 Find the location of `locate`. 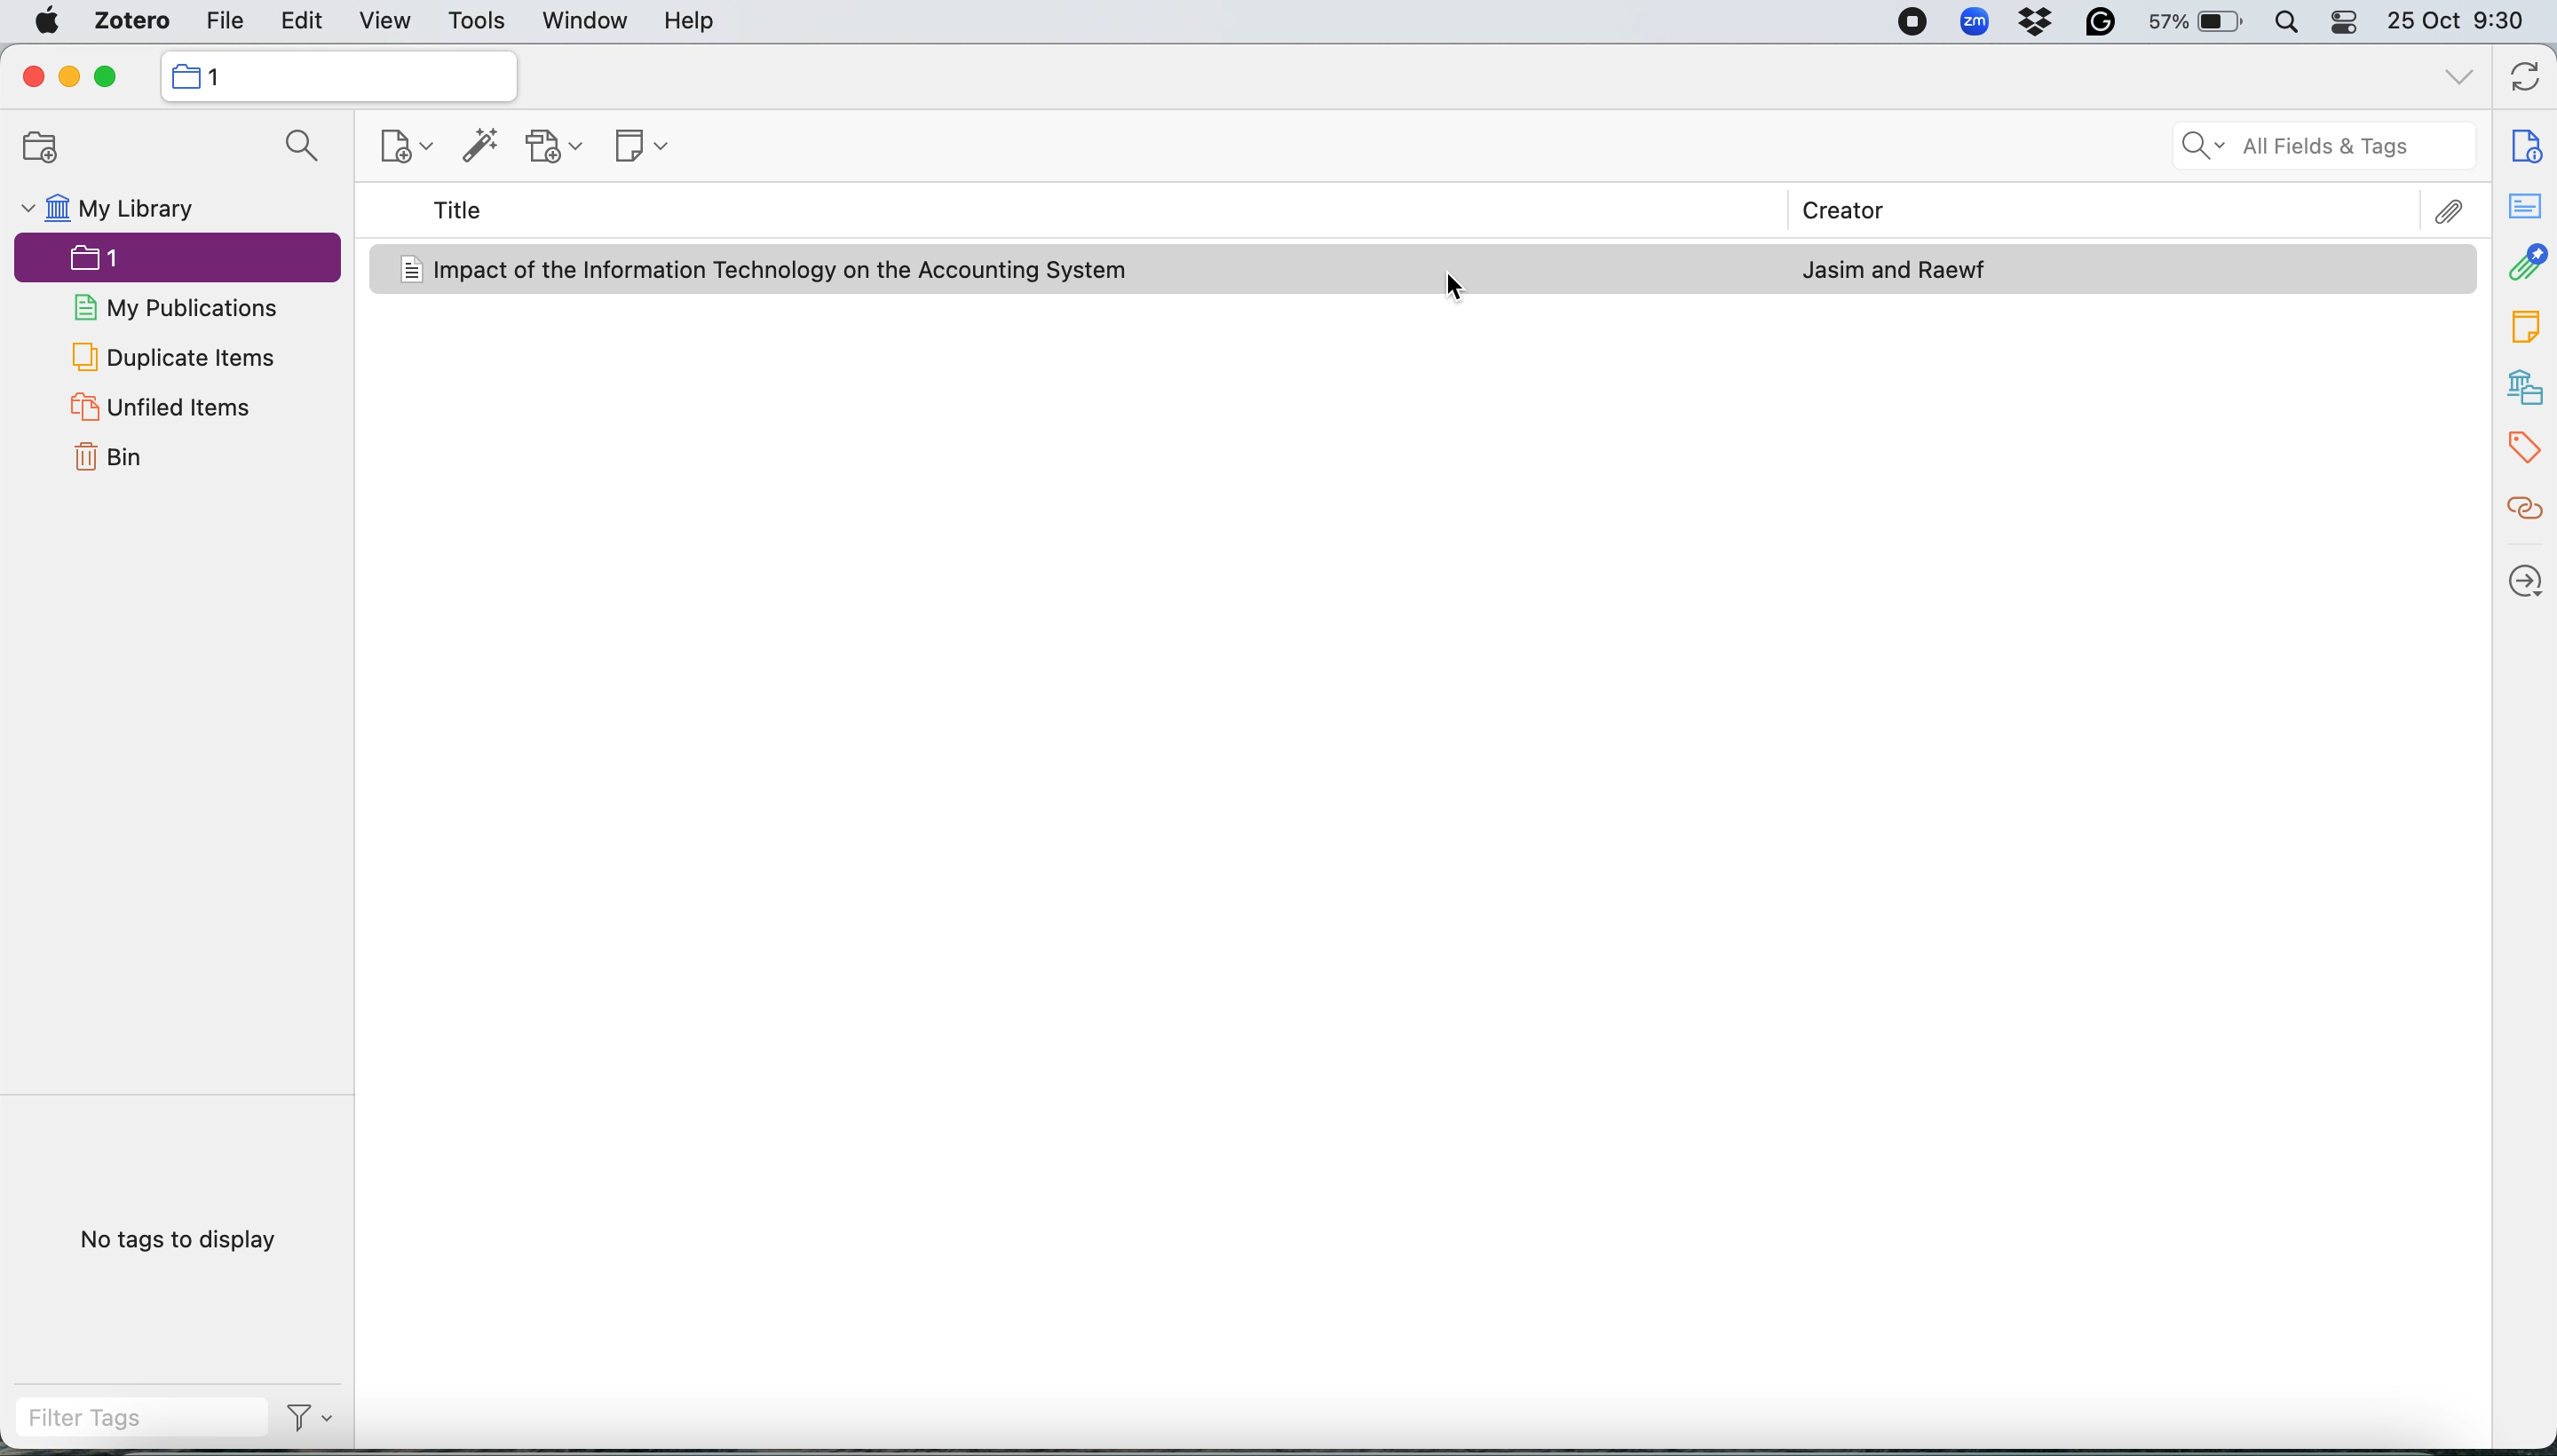

locate is located at coordinates (2523, 578).